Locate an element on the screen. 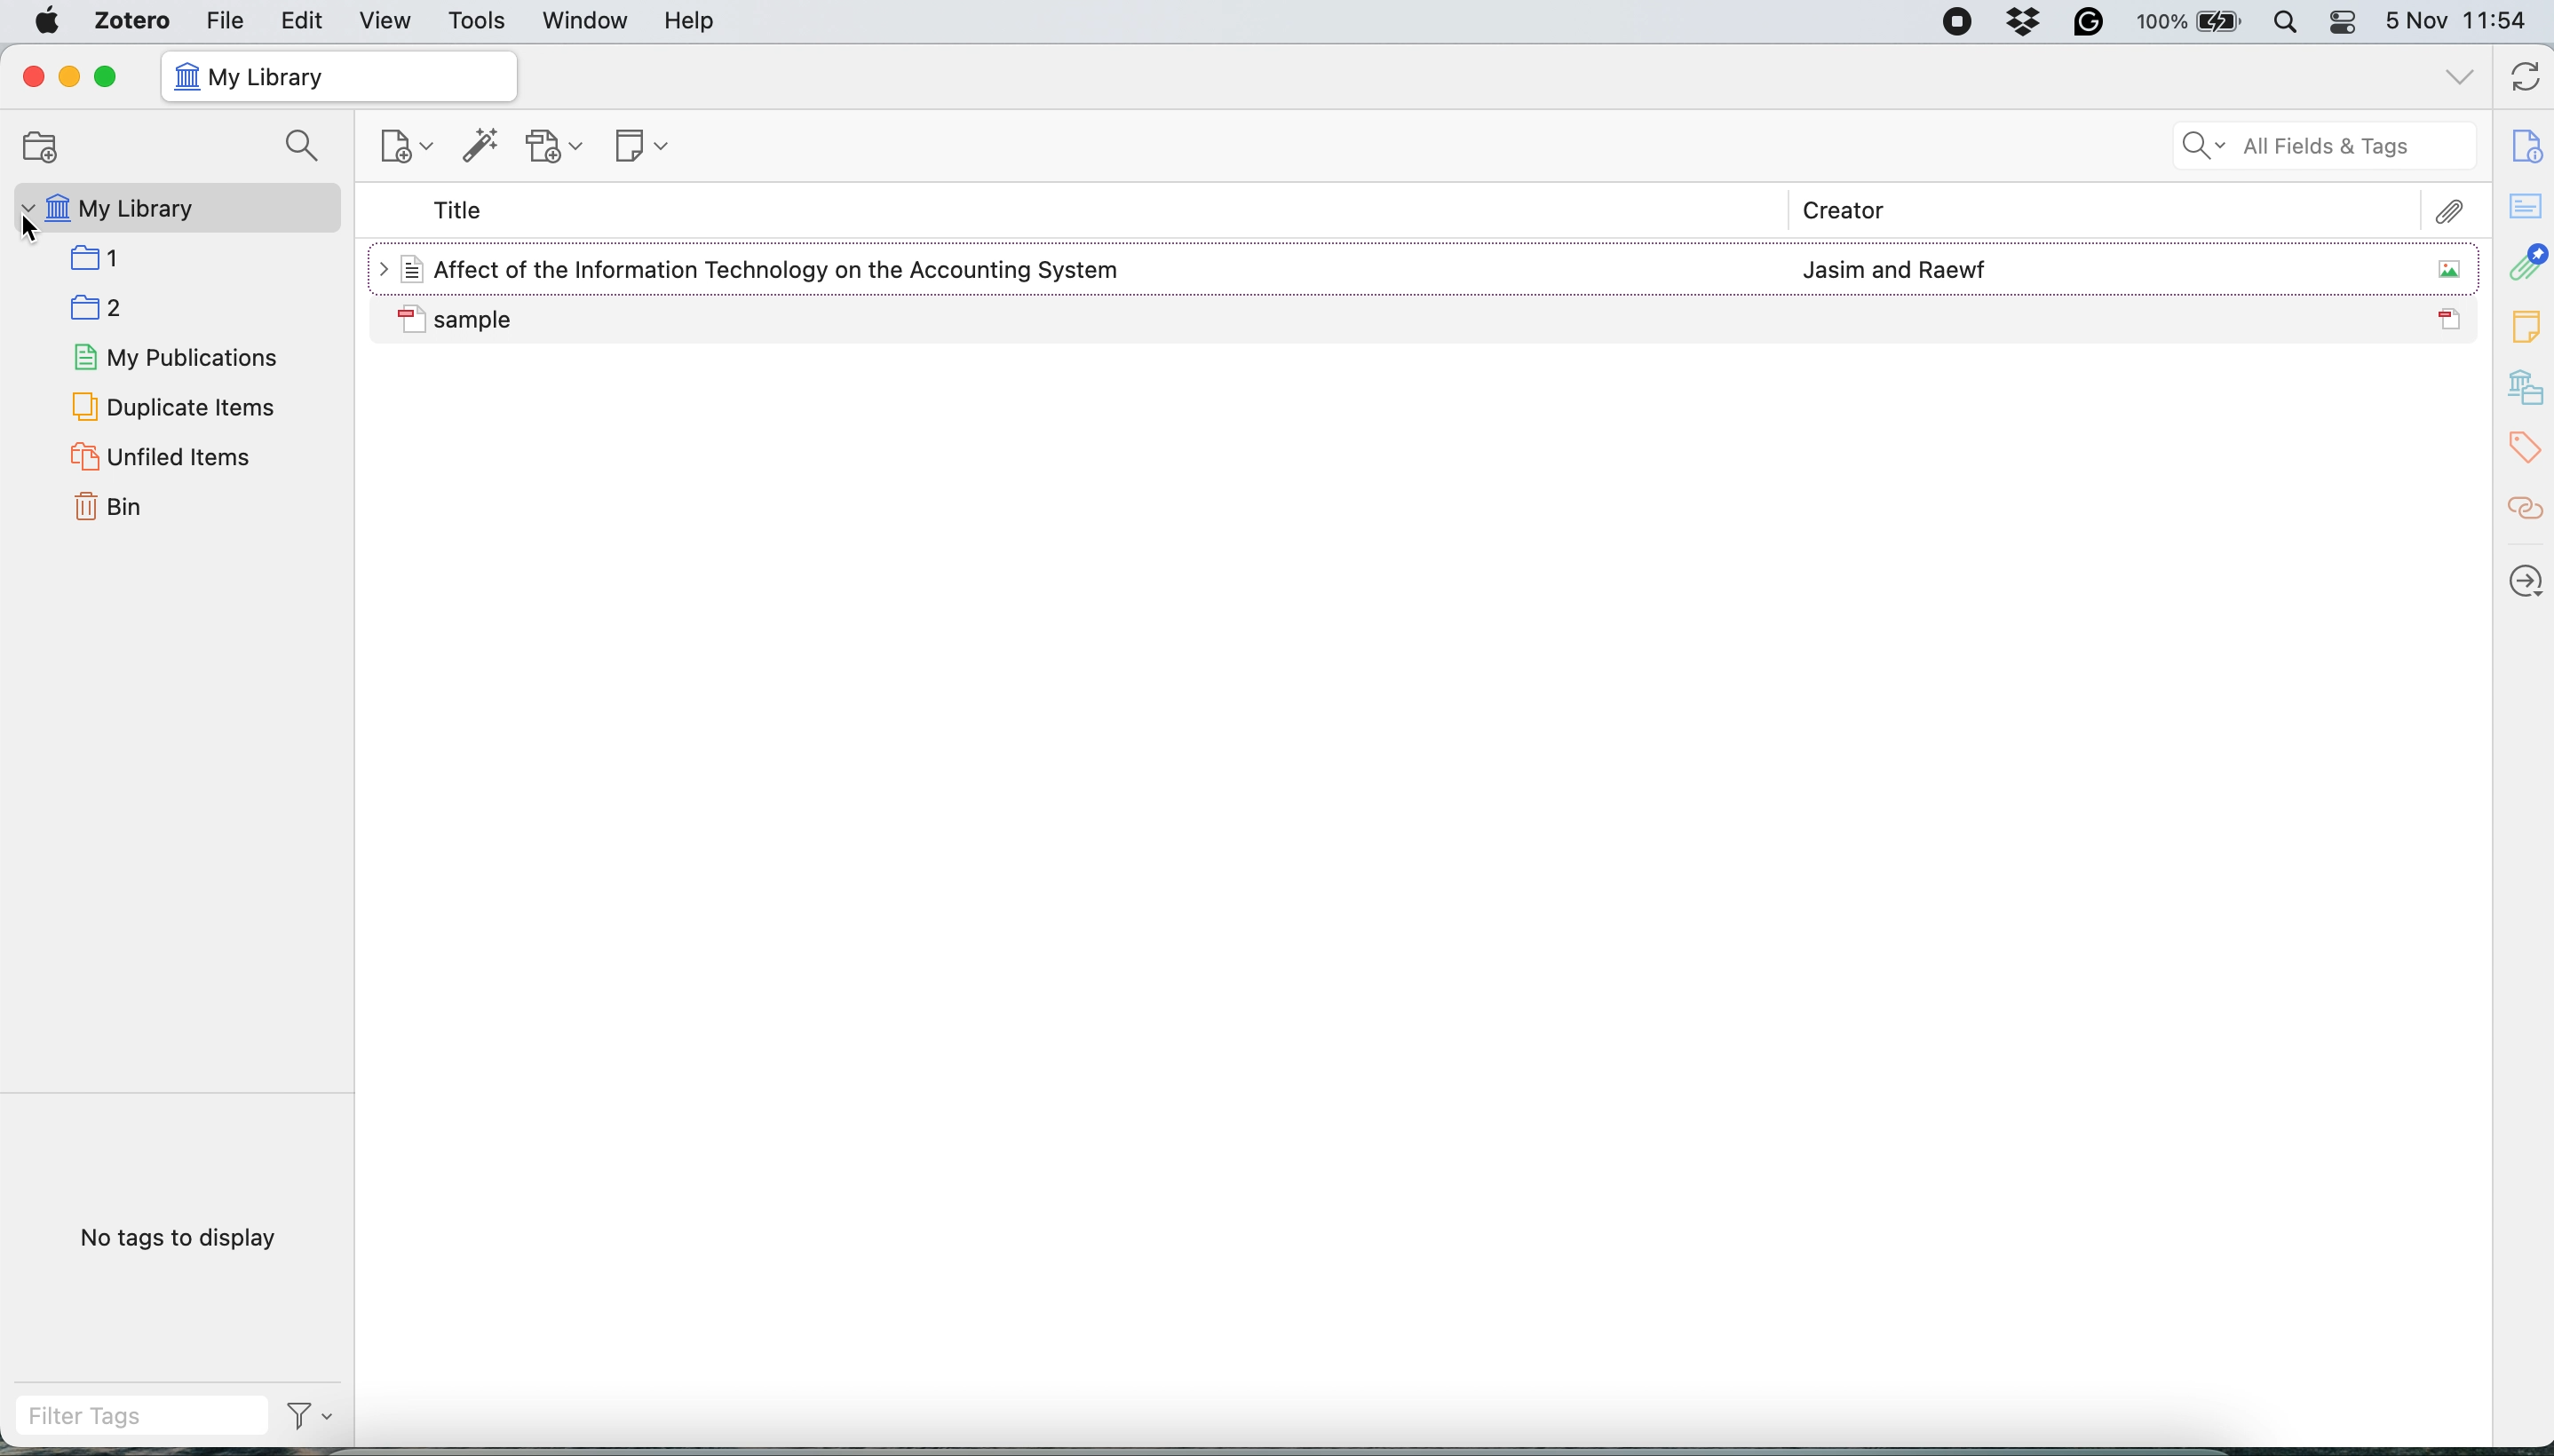 This screenshot has height=1456, width=2554. system logo is located at coordinates (50, 23).